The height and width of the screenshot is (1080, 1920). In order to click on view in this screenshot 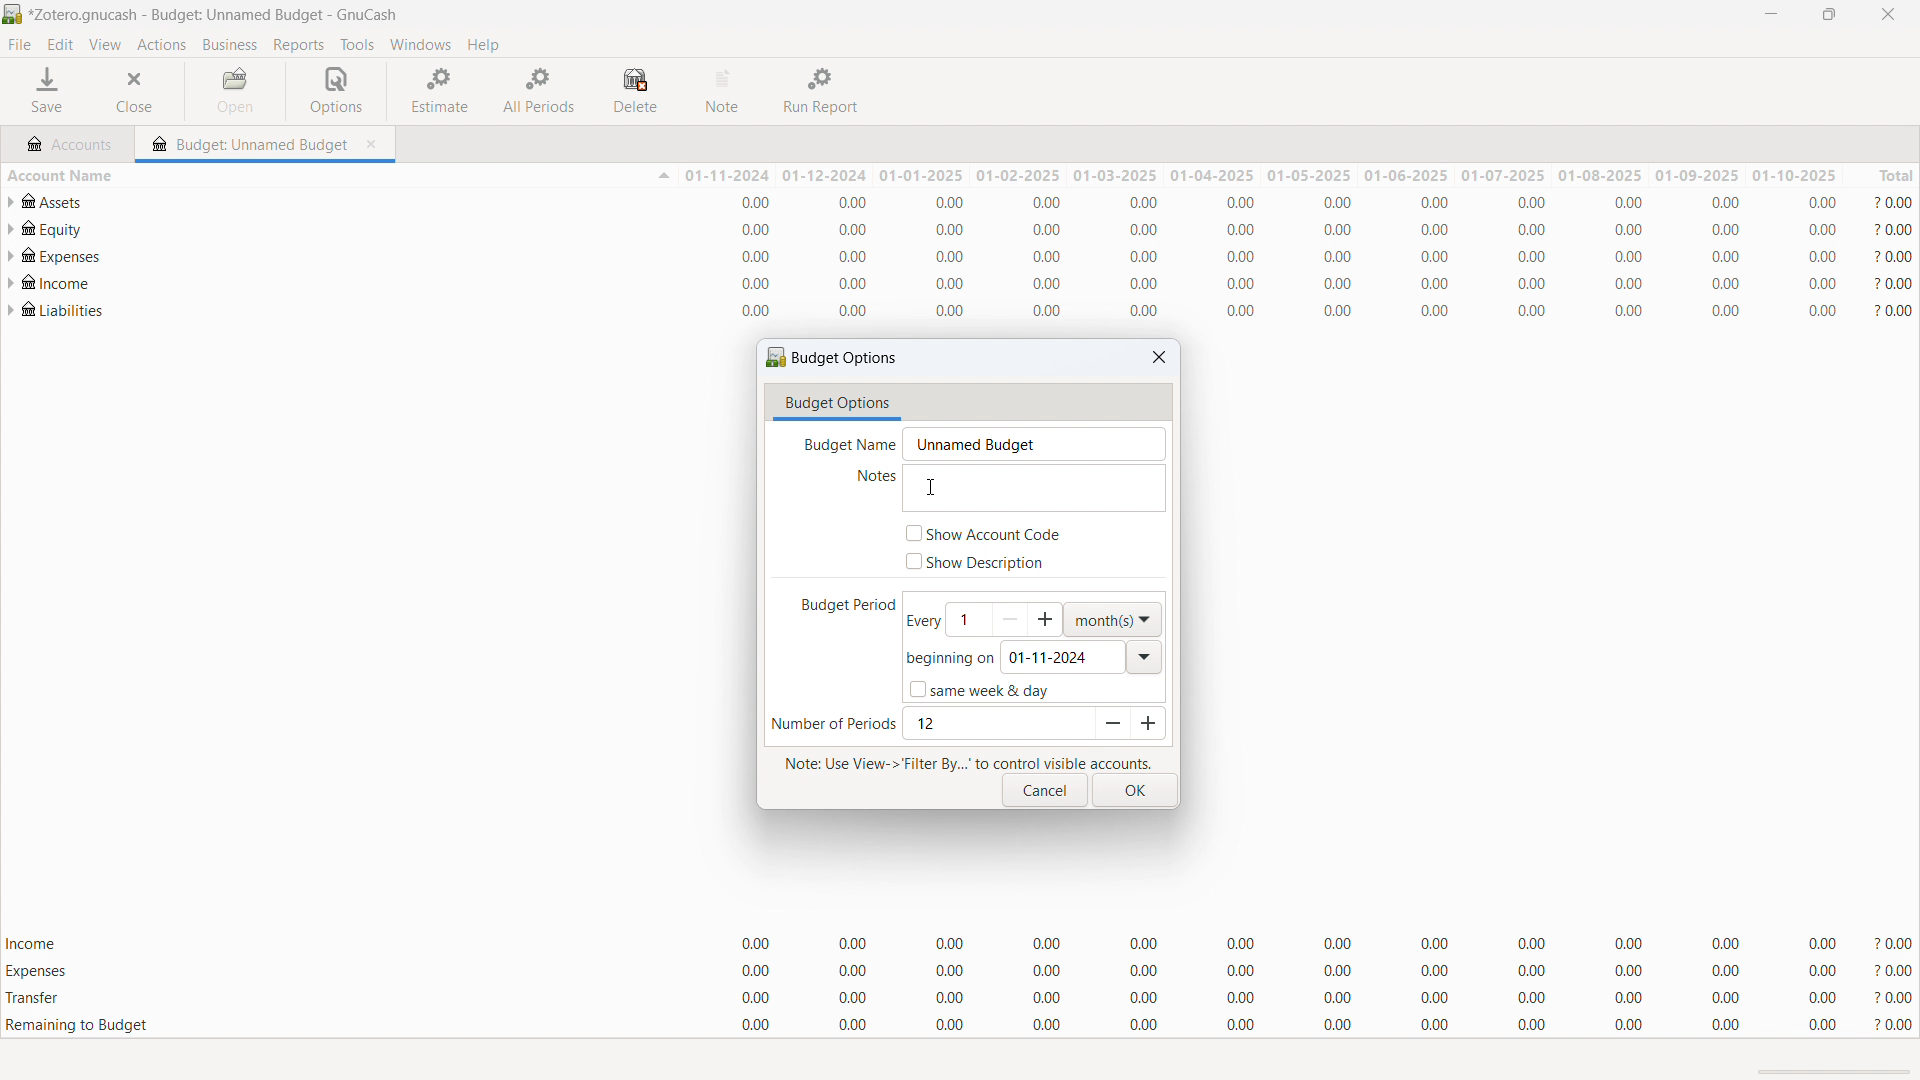, I will do `click(104, 45)`.